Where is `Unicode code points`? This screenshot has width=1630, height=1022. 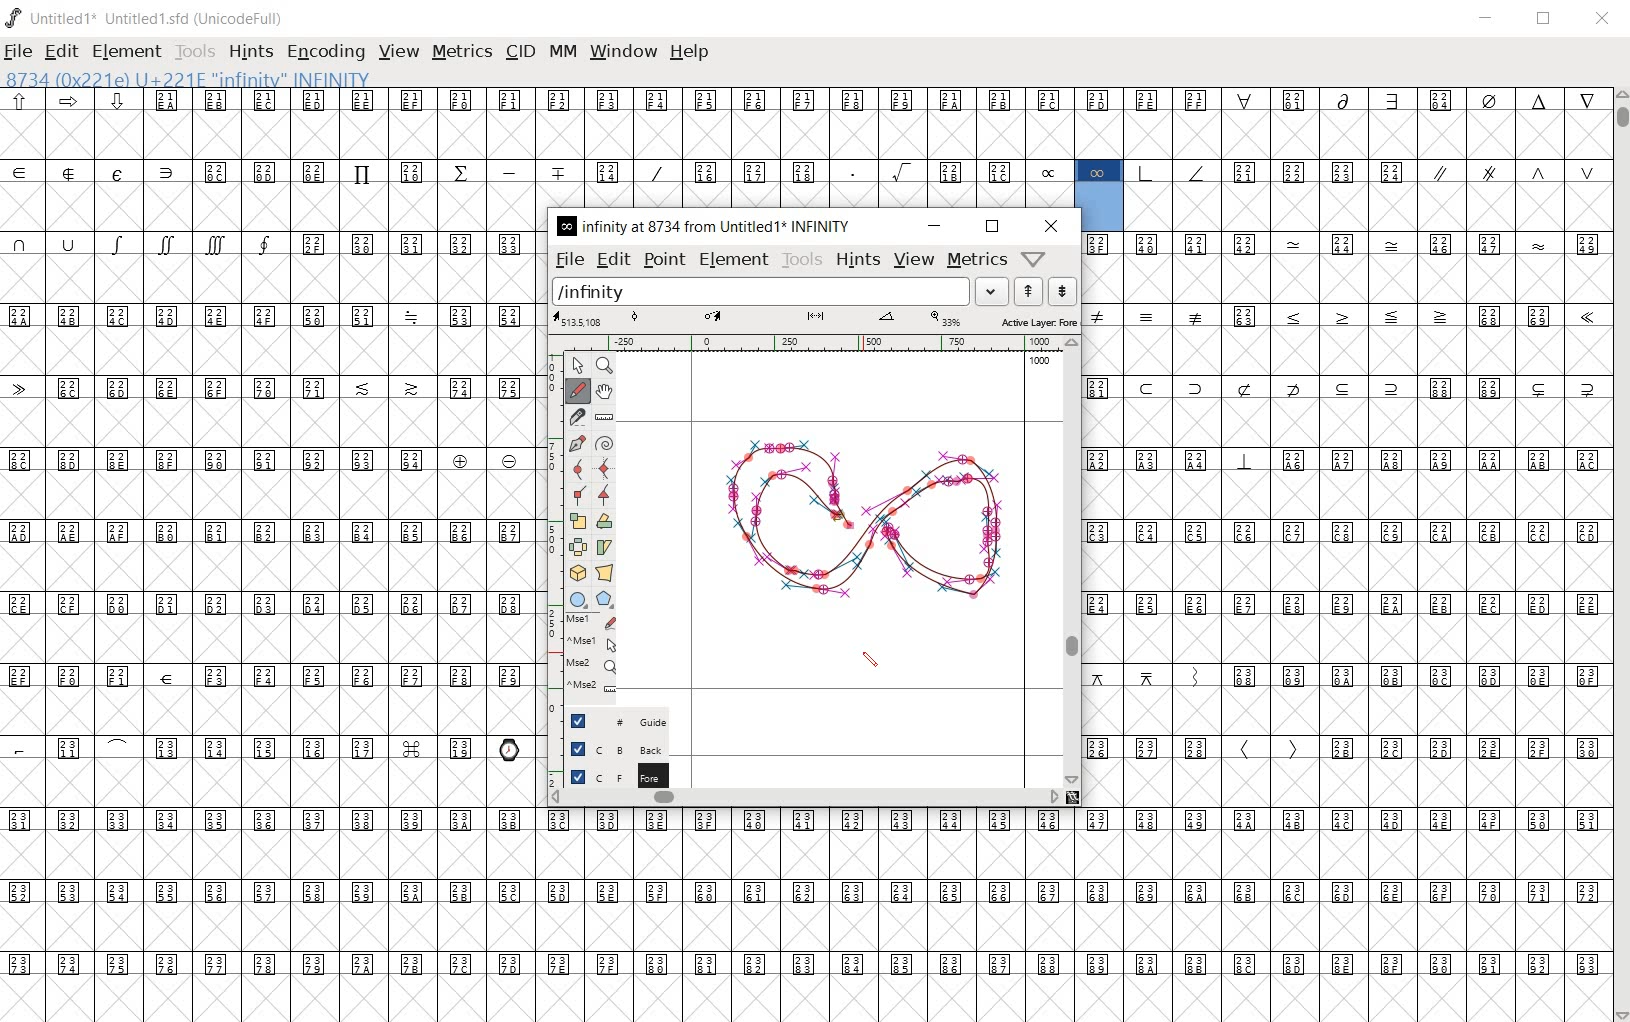 Unicode code points is located at coordinates (266, 388).